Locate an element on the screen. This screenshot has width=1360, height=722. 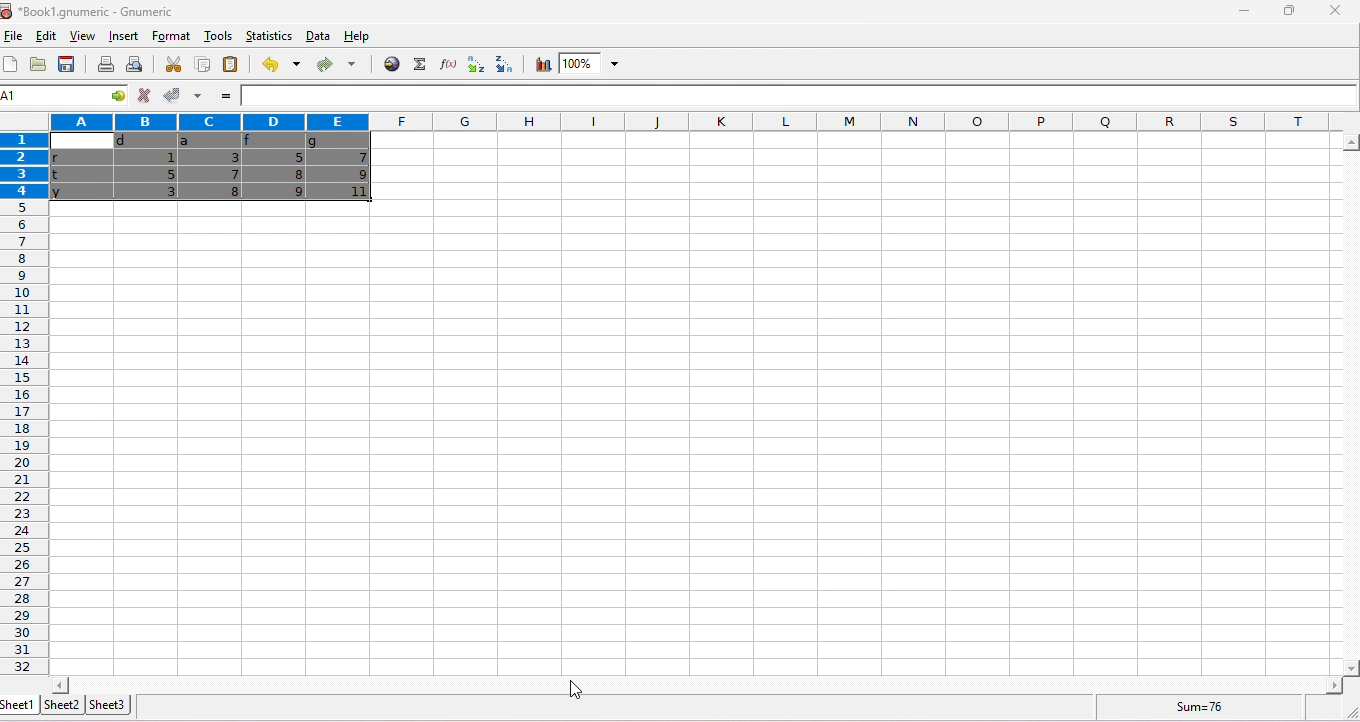
sort ascending is located at coordinates (472, 65).